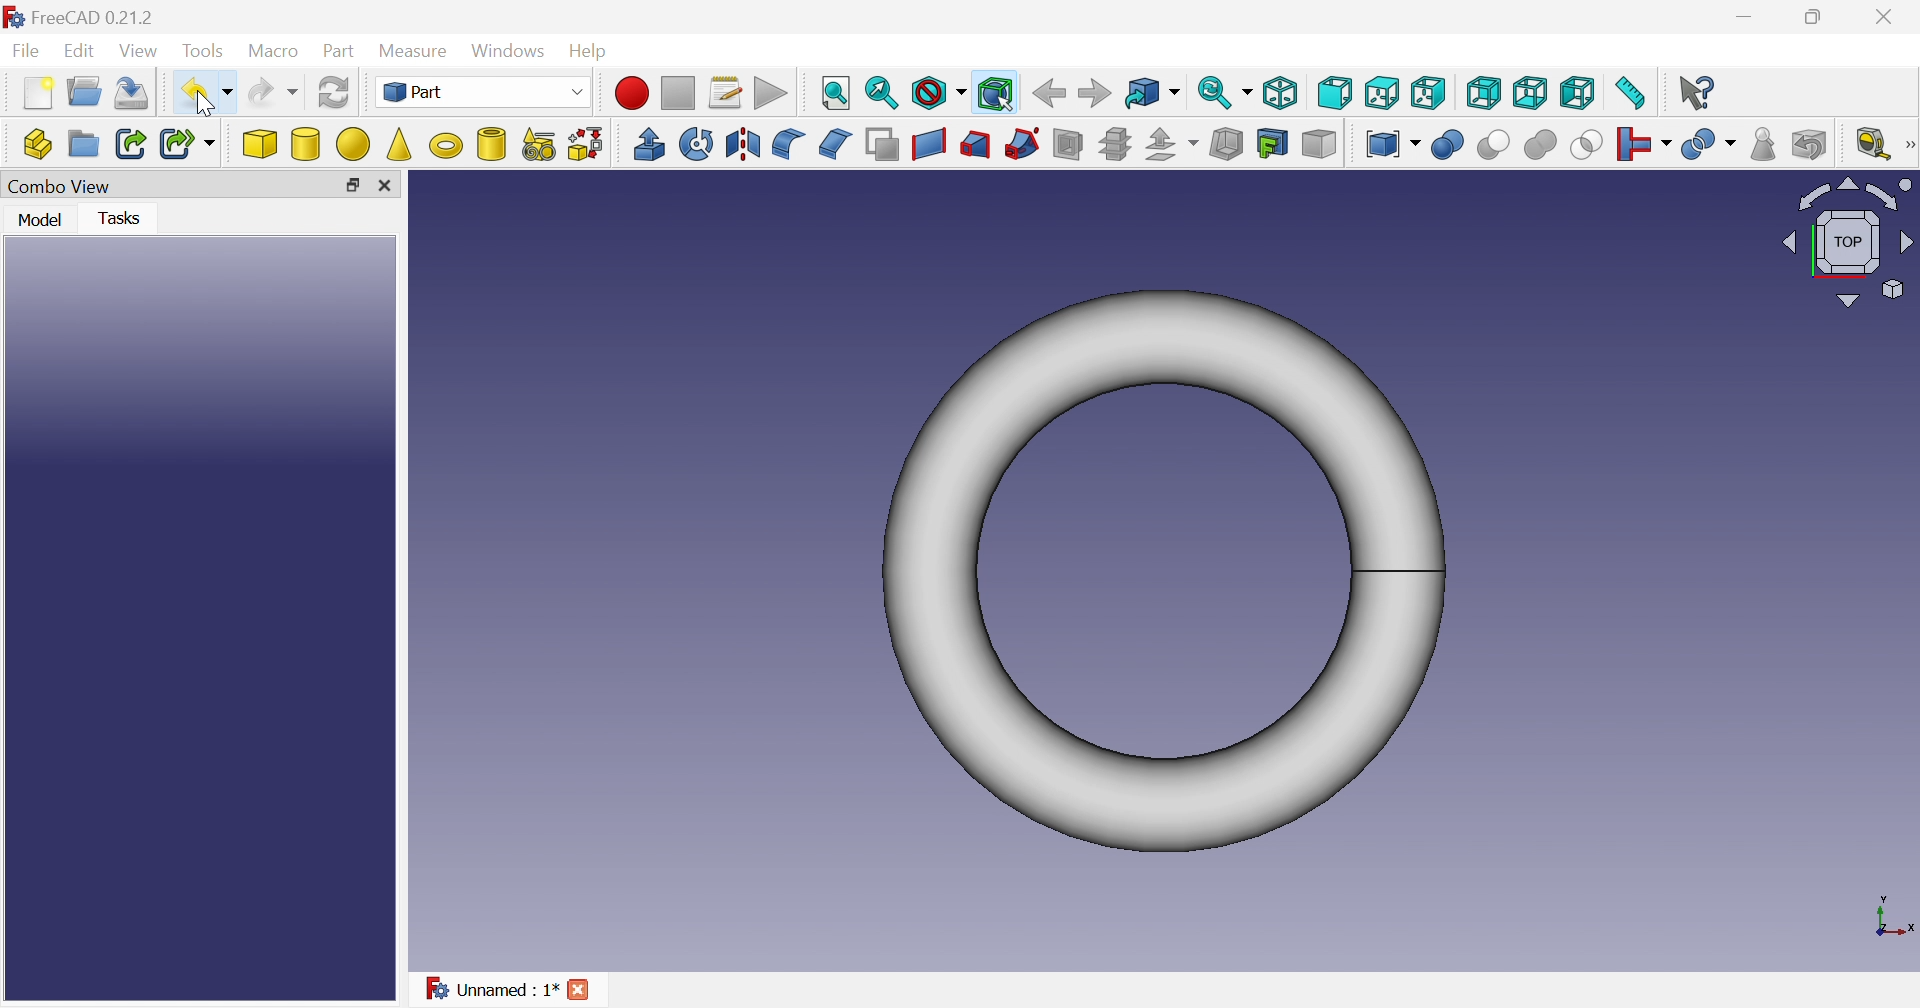 The image size is (1920, 1008). What do you see at coordinates (417, 52) in the screenshot?
I see `Measure` at bounding box center [417, 52].